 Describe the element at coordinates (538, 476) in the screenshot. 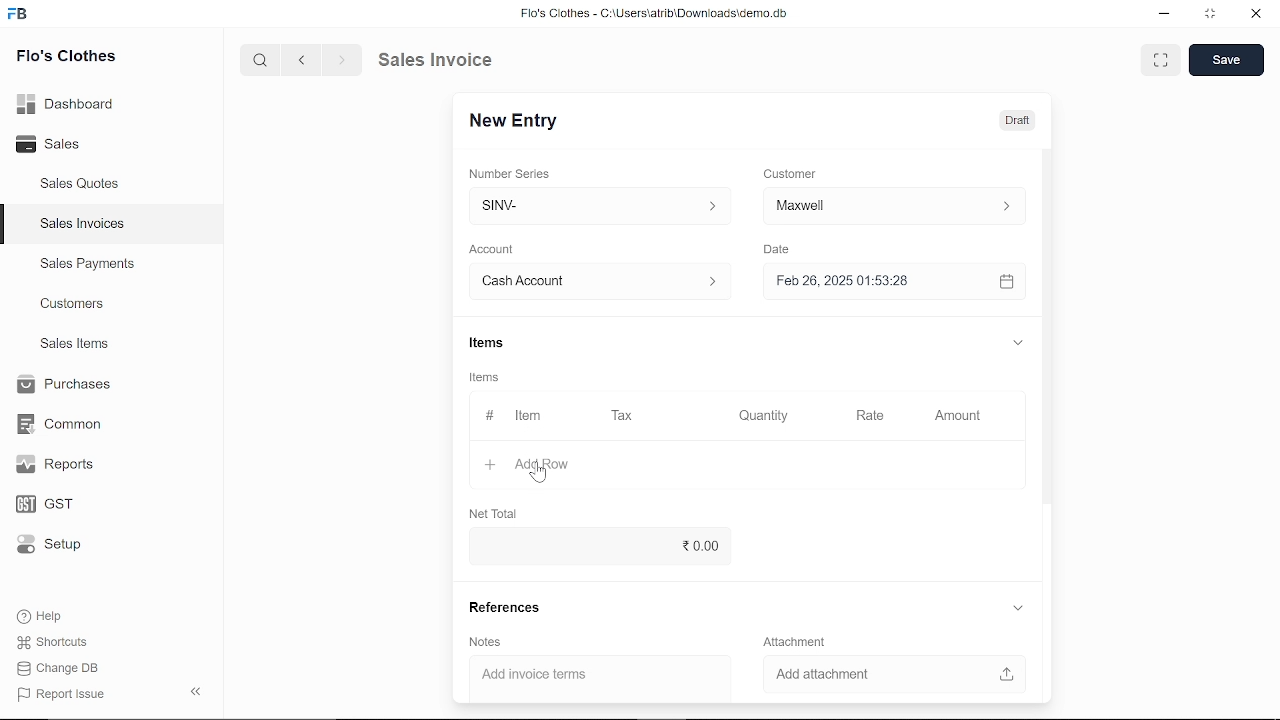

I see `cursor` at that location.